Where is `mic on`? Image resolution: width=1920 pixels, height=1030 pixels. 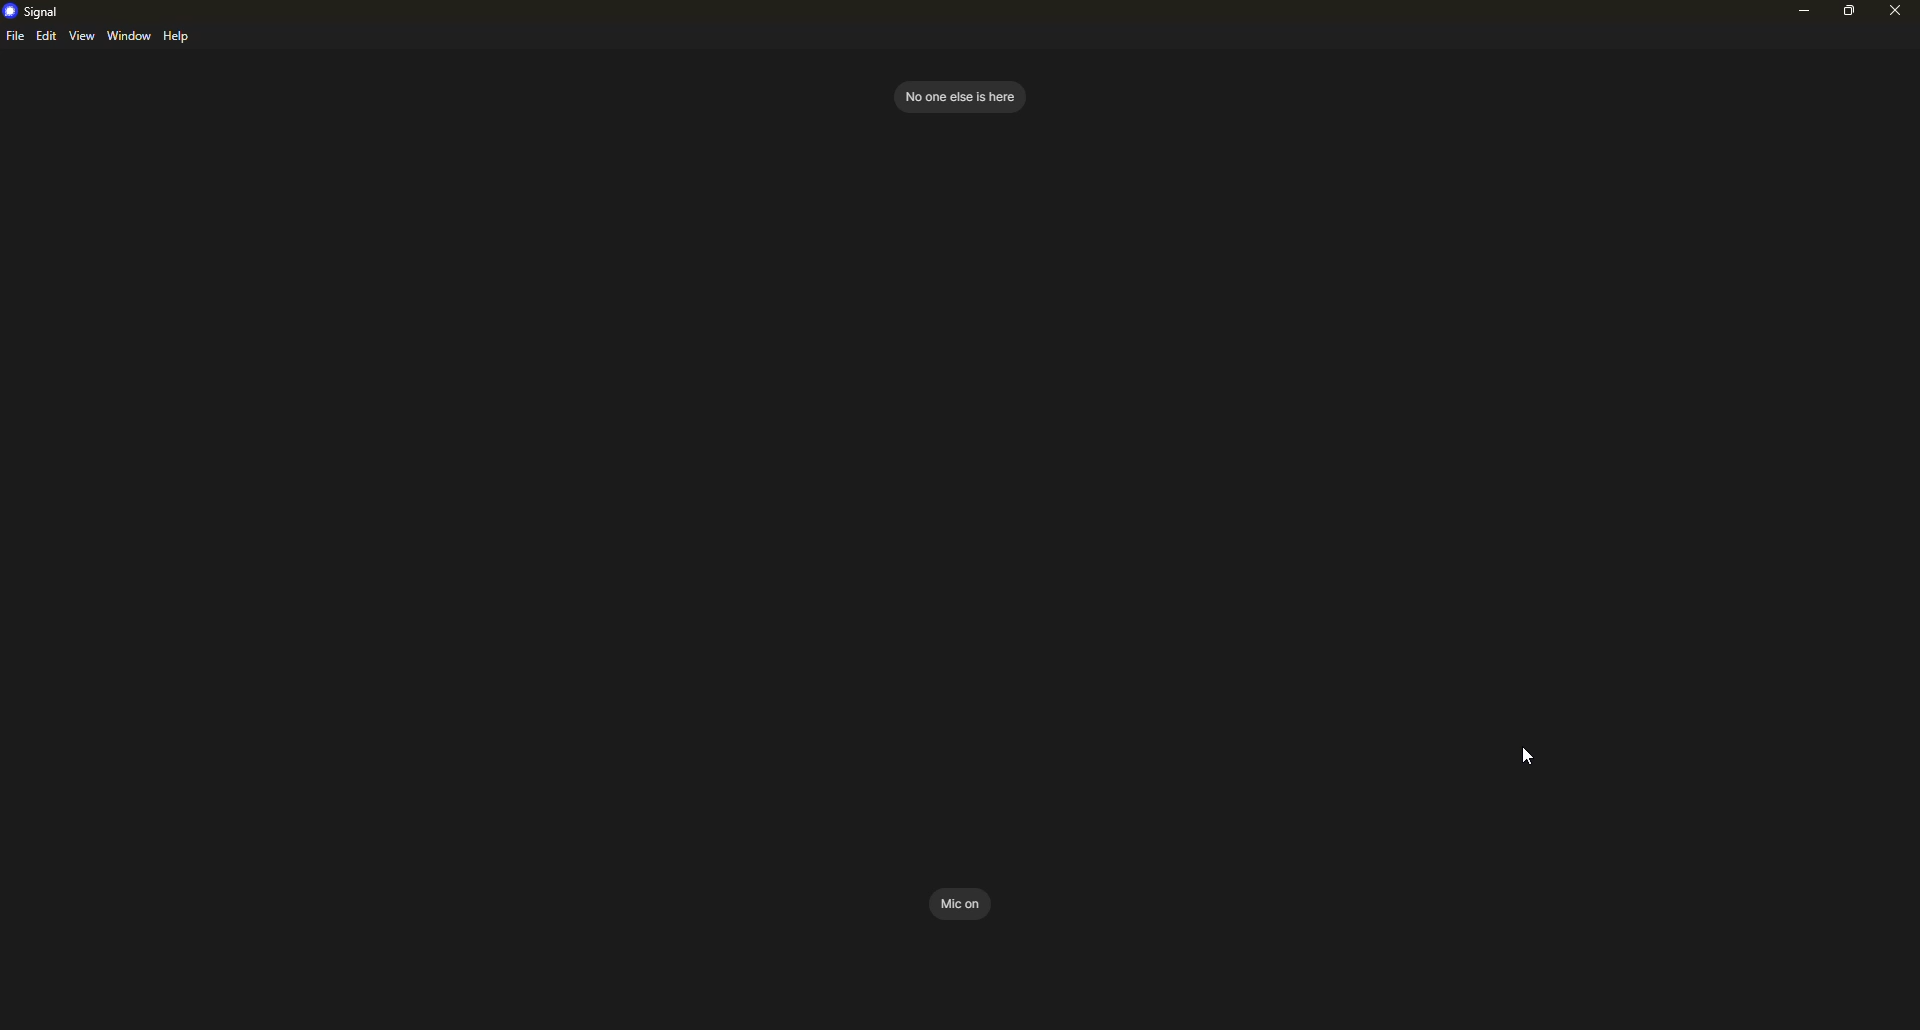 mic on is located at coordinates (963, 903).